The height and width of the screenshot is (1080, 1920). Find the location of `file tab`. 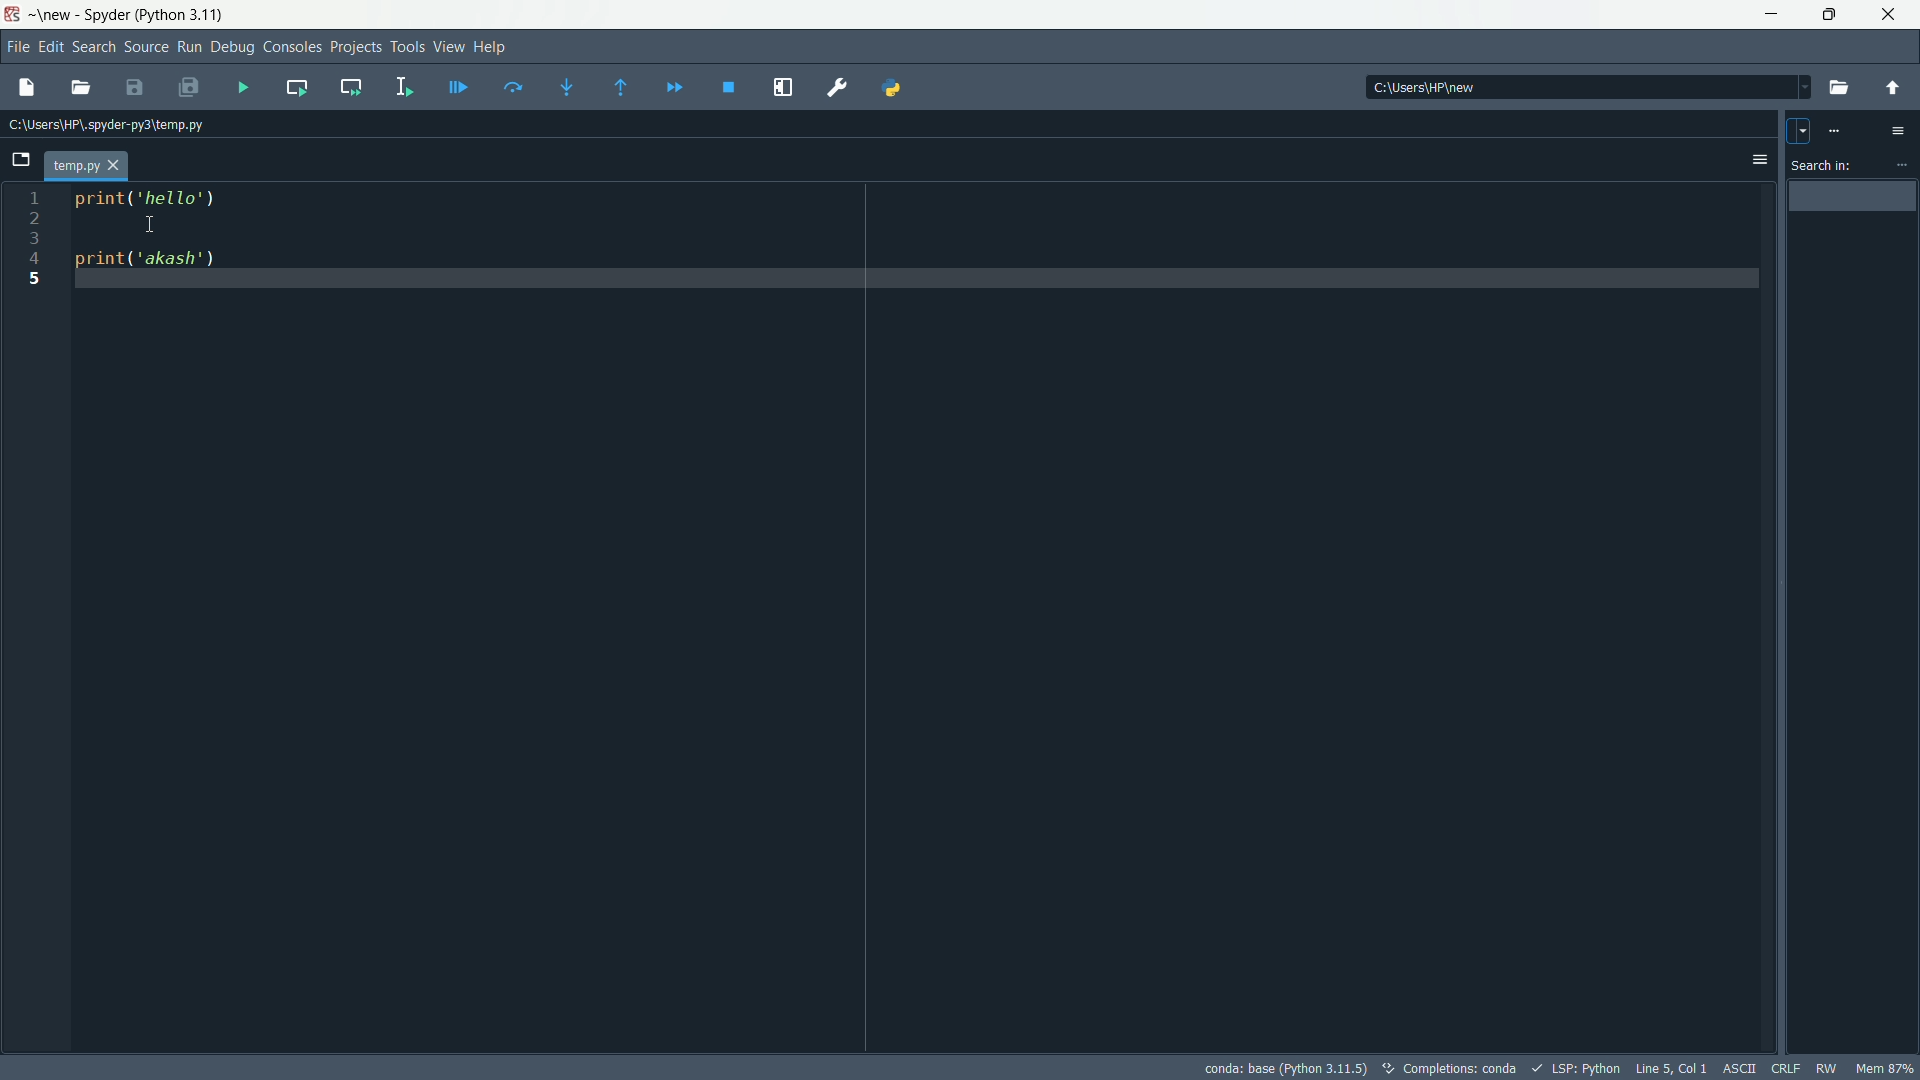

file tab is located at coordinates (88, 166).